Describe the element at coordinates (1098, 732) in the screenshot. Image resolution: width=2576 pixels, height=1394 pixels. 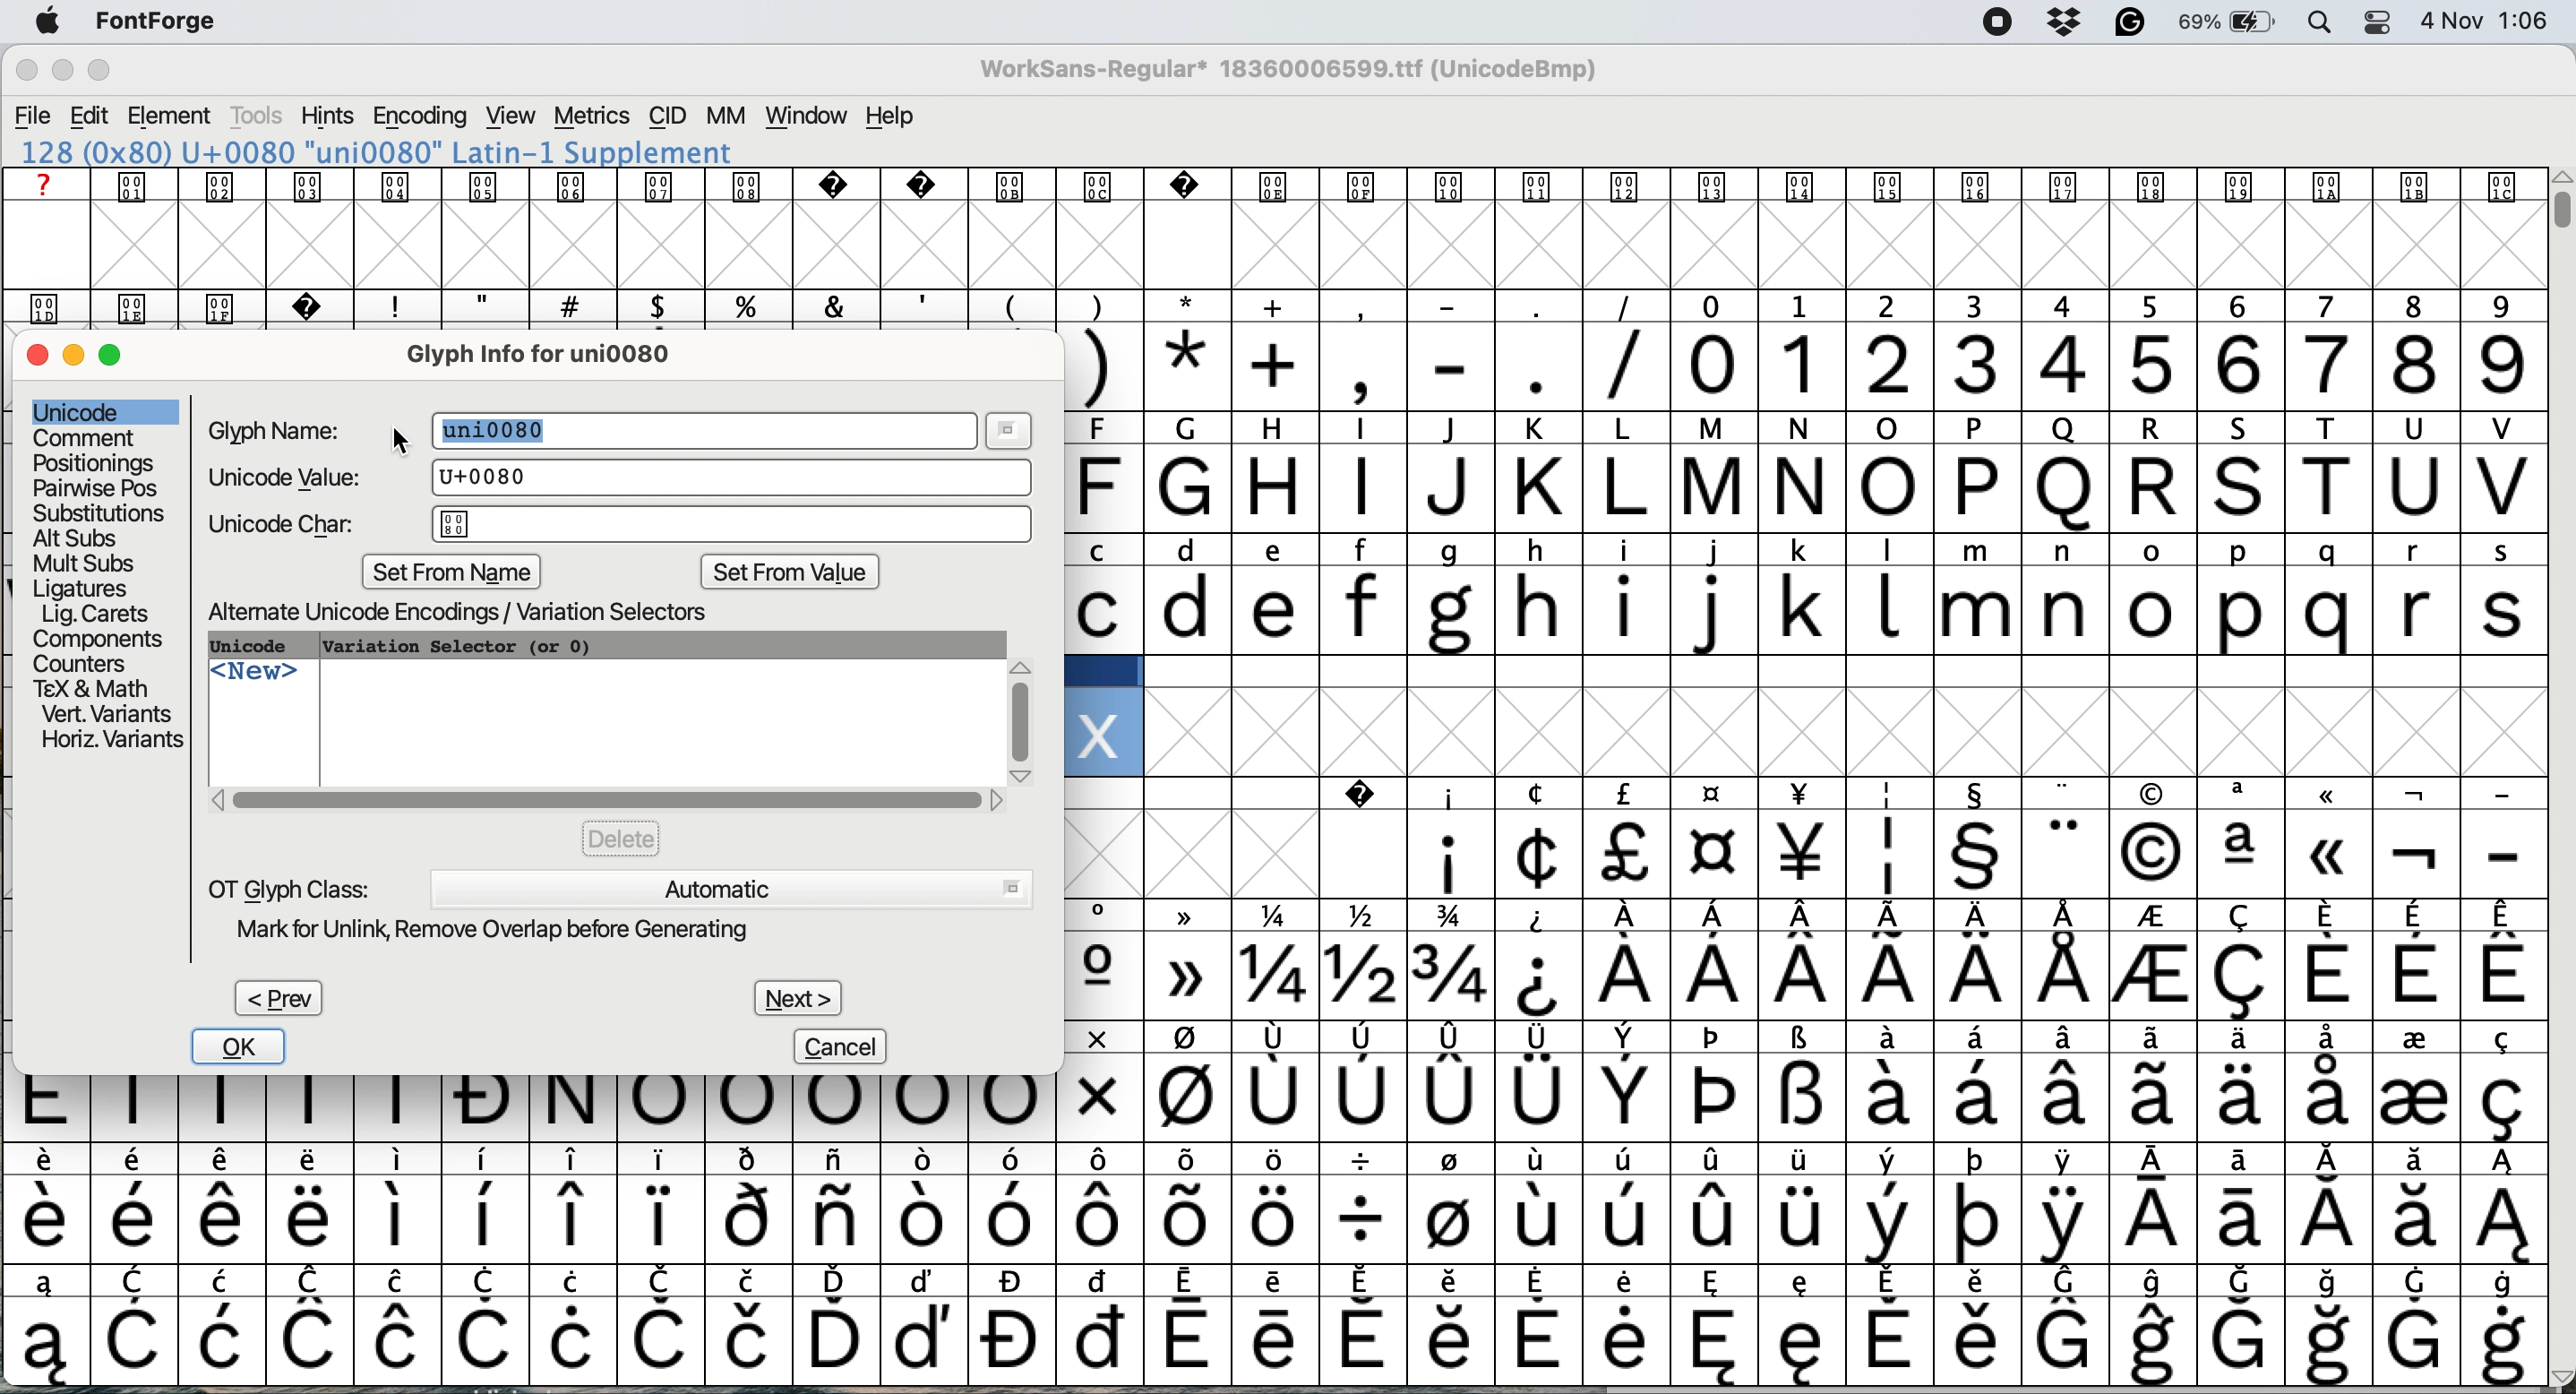
I see `glyph added` at that location.